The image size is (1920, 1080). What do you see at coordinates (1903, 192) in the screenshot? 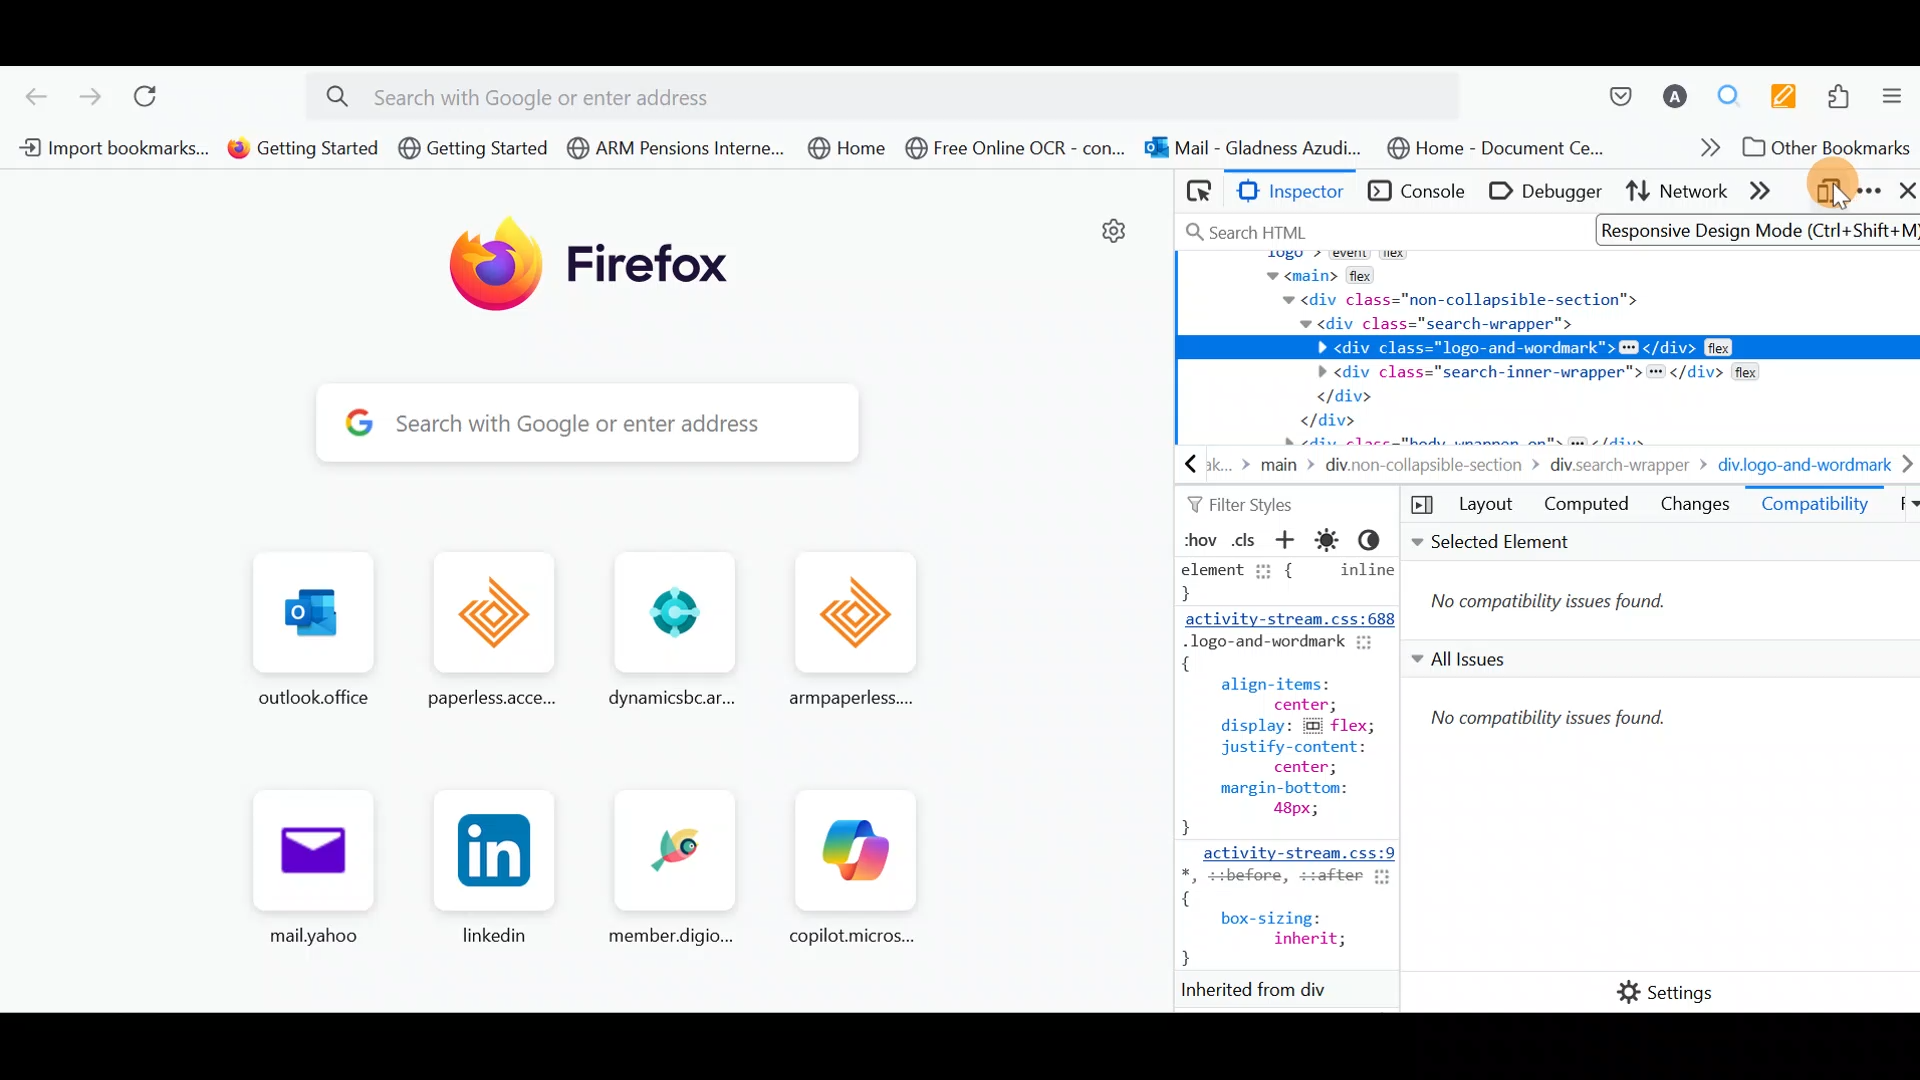
I see `Close developer tools` at bounding box center [1903, 192].